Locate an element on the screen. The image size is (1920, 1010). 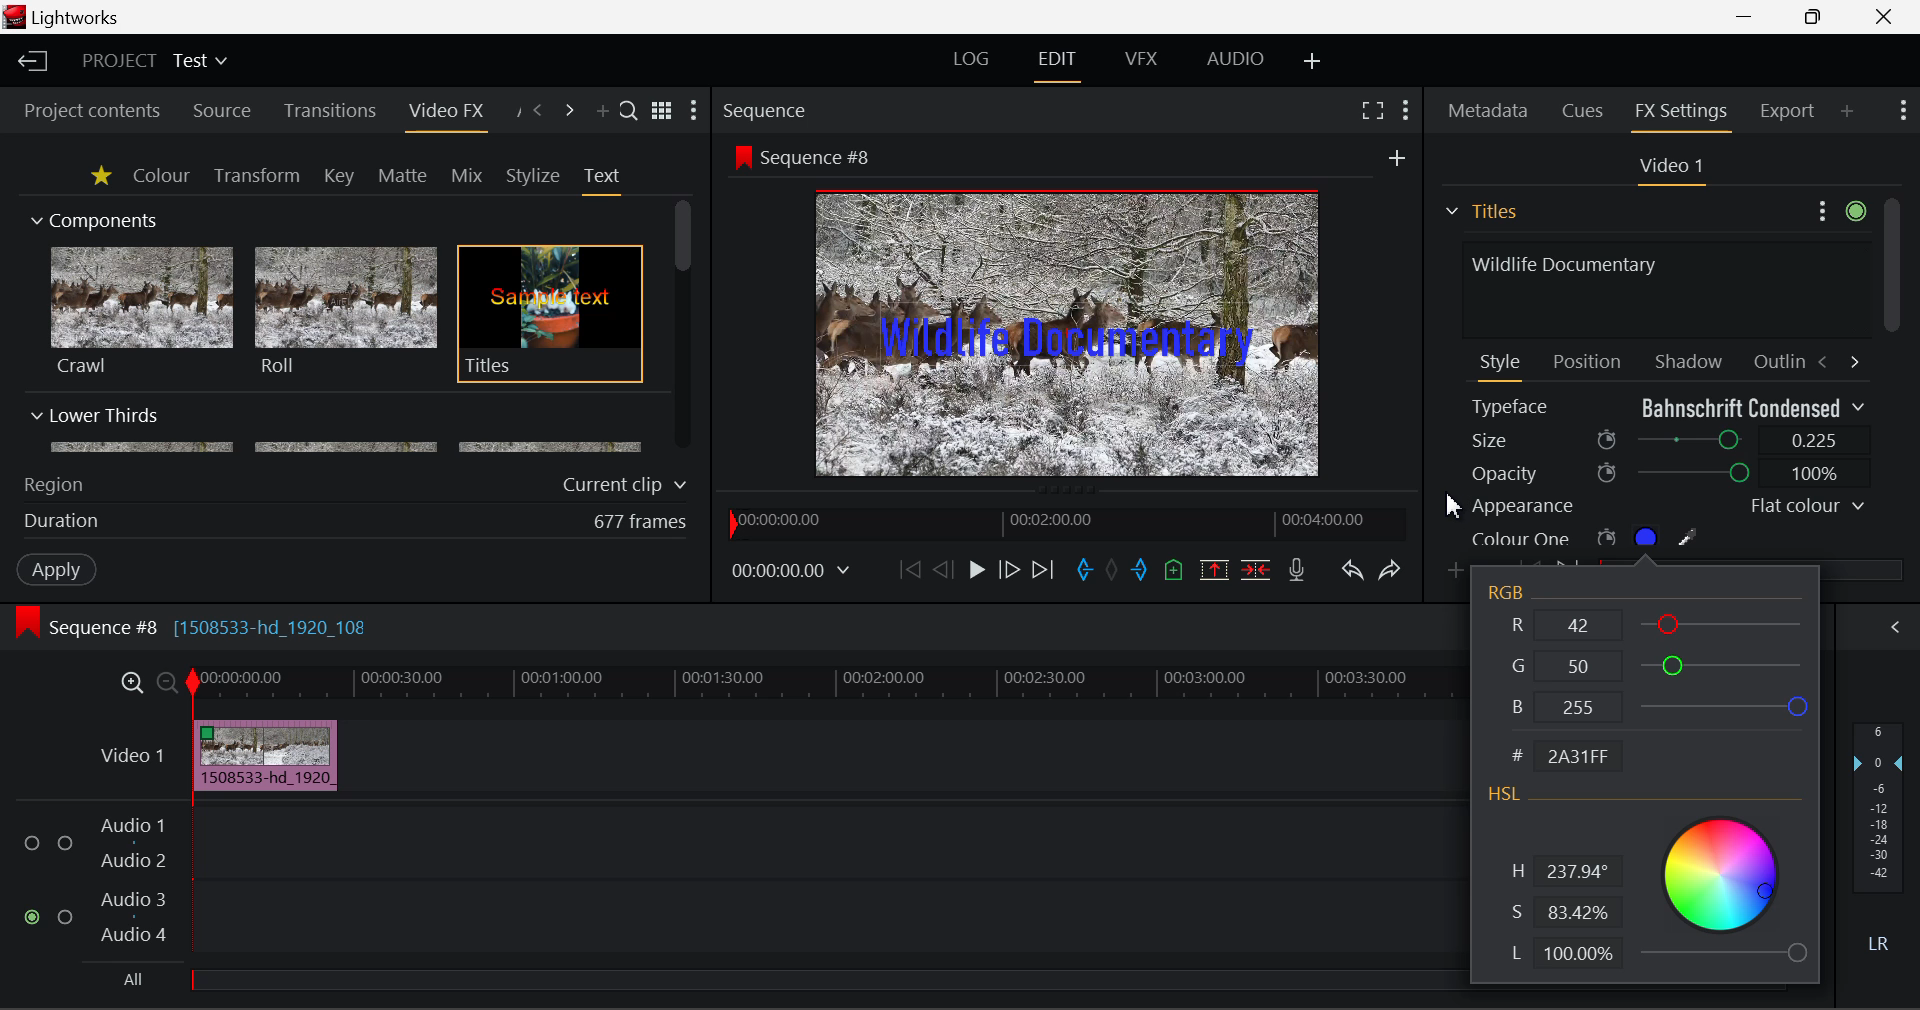
Lower Thirds is located at coordinates (338, 429).